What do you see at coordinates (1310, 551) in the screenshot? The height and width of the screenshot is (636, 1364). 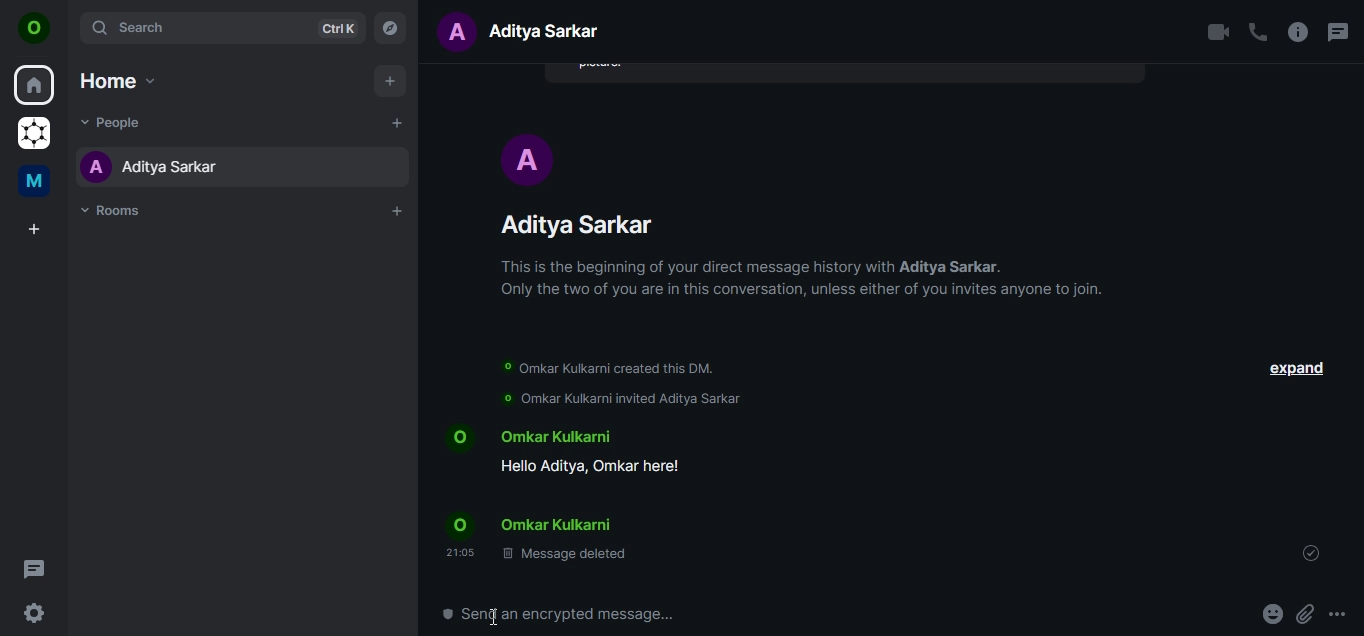 I see `your message was seen` at bounding box center [1310, 551].